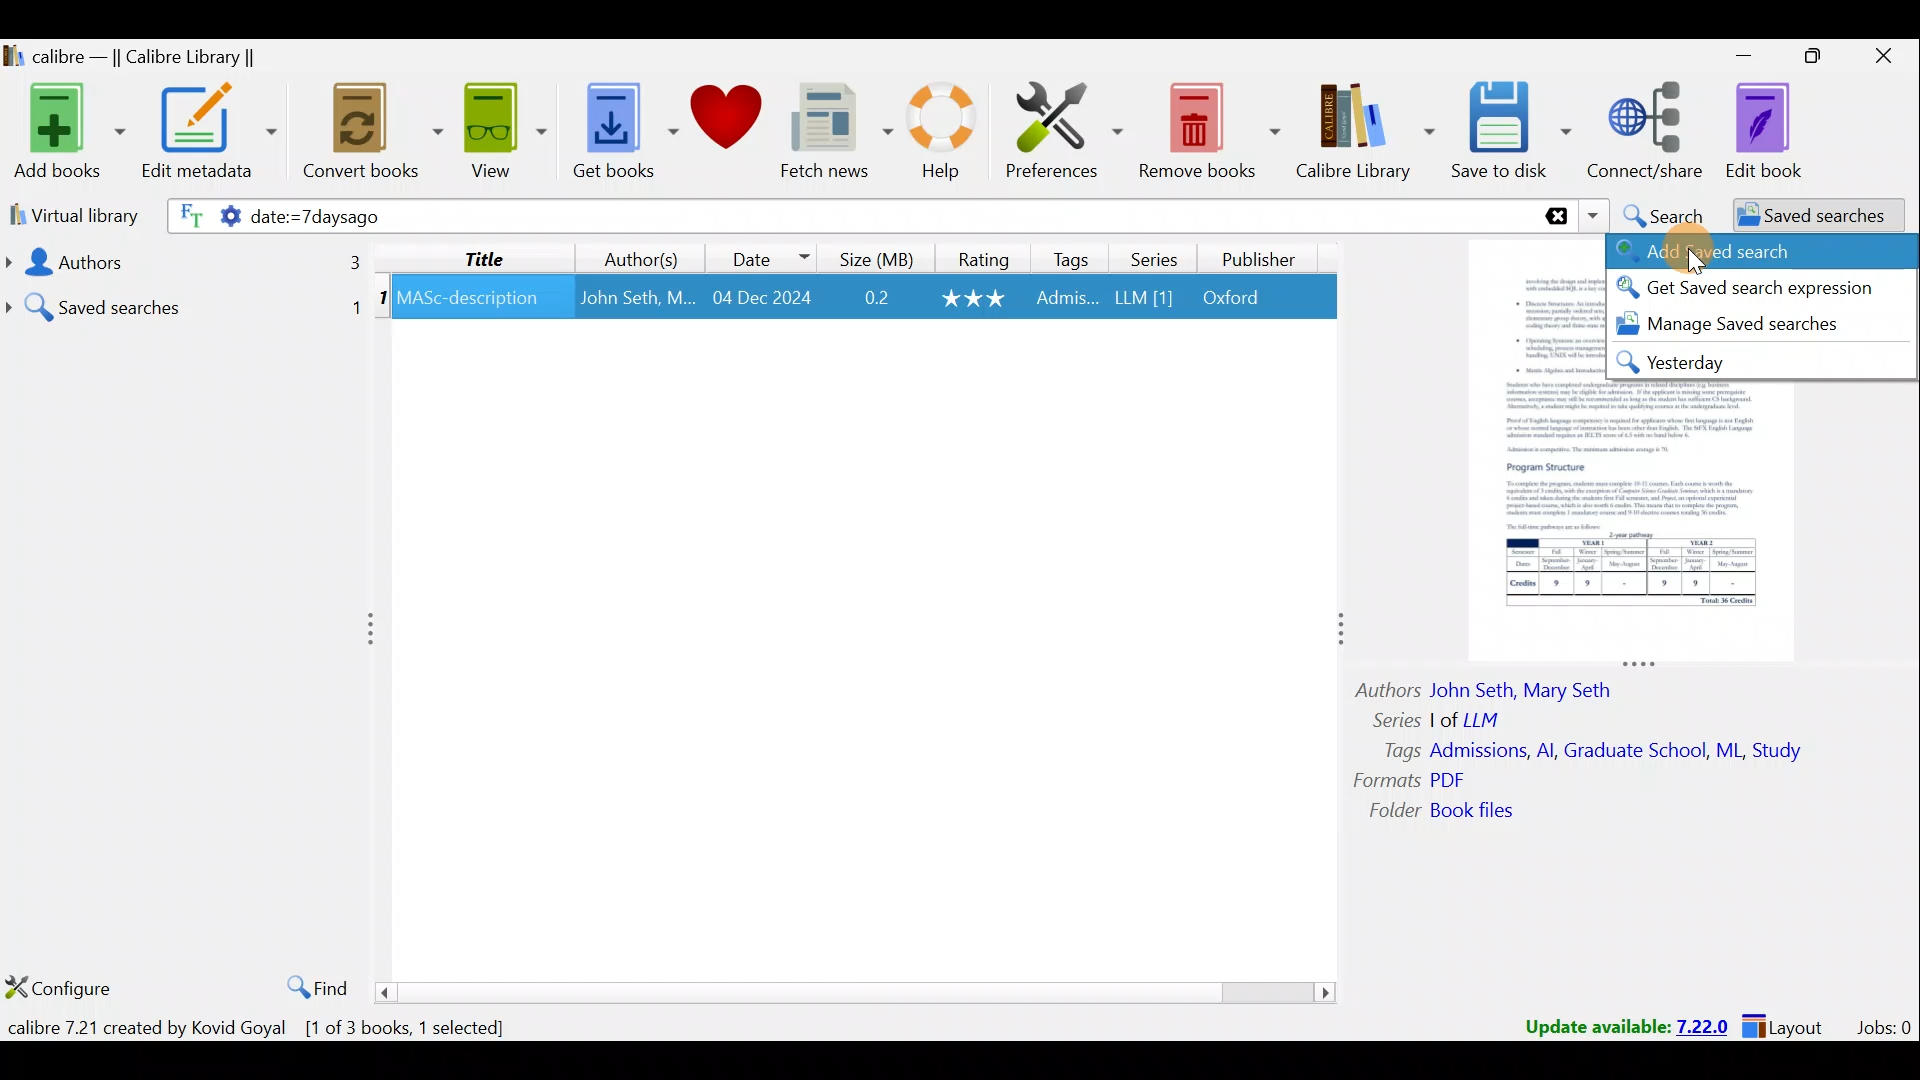 Image resolution: width=1920 pixels, height=1080 pixels. Describe the element at coordinates (1338, 634) in the screenshot. I see `adjust column to right` at that location.